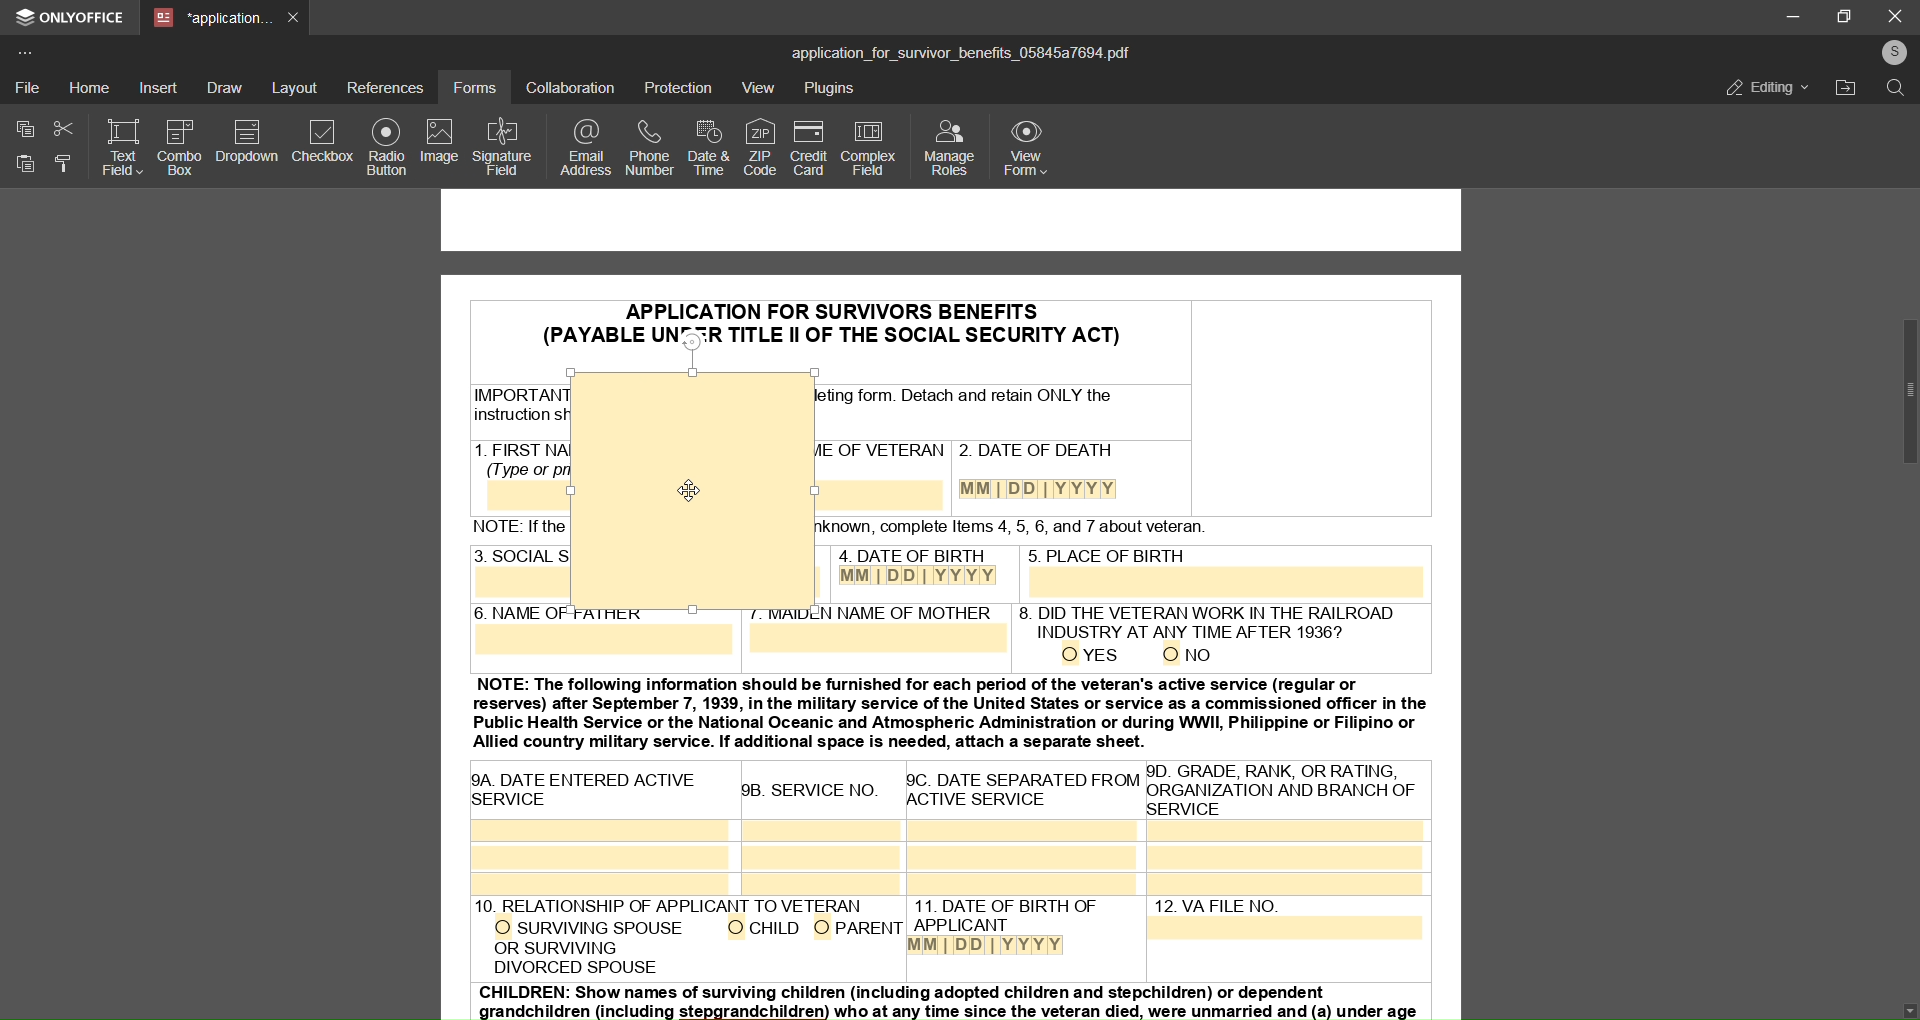  Describe the element at coordinates (249, 142) in the screenshot. I see `dropdown` at that location.